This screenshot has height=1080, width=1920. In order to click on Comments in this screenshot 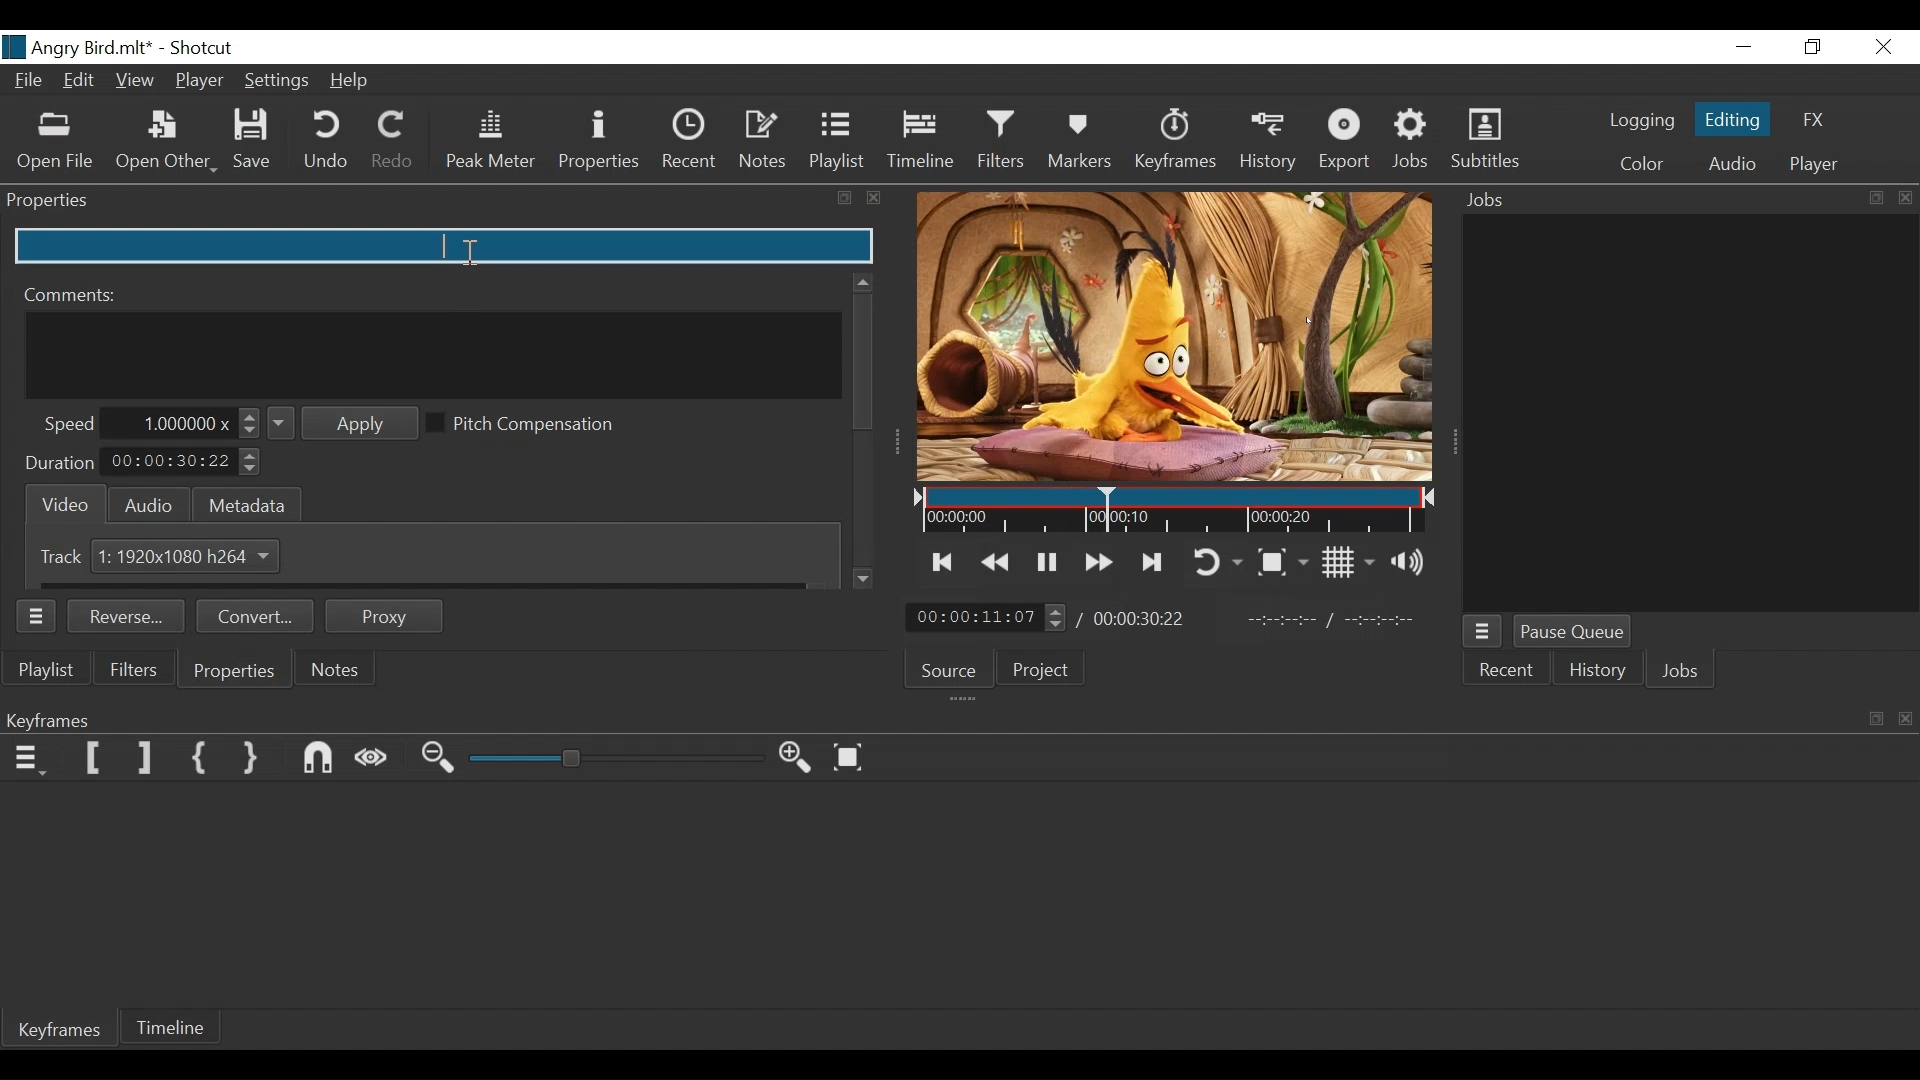, I will do `click(73, 294)`.